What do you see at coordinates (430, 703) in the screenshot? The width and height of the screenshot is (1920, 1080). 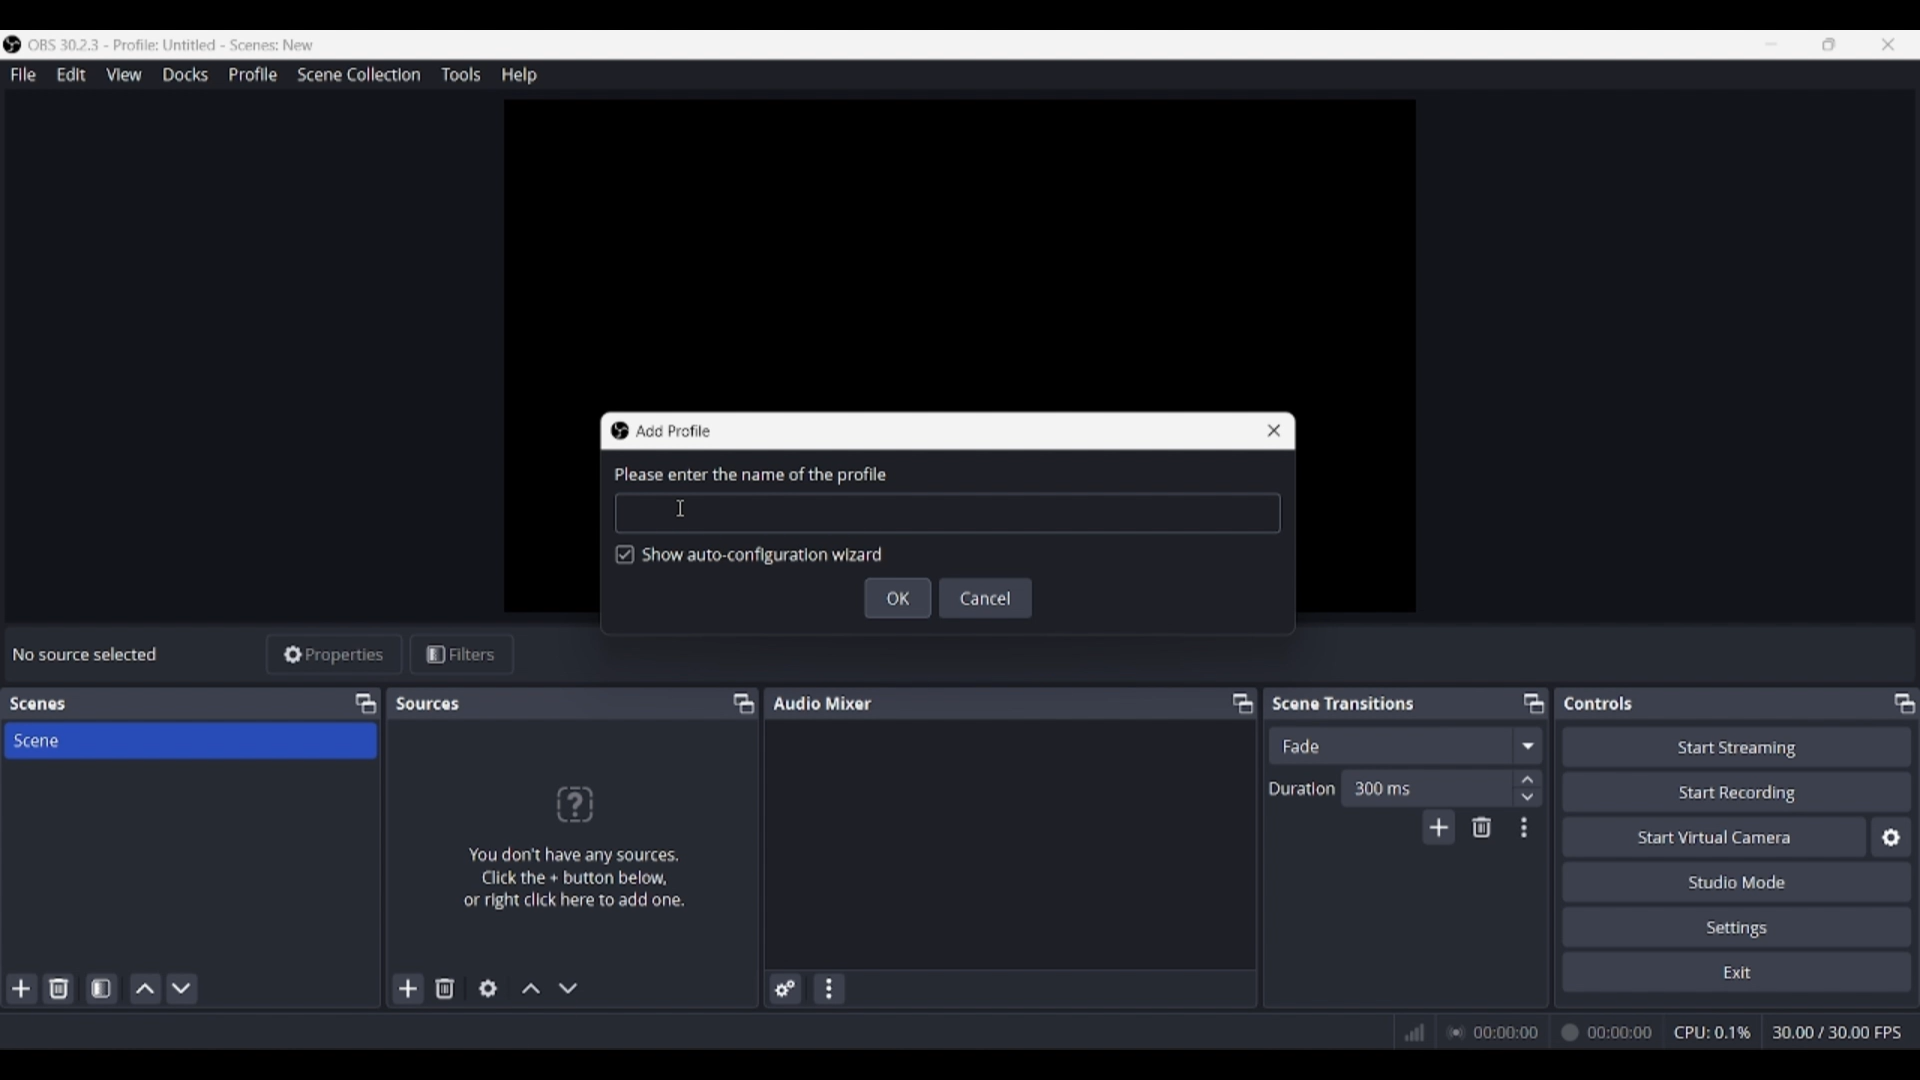 I see `Panel title` at bounding box center [430, 703].